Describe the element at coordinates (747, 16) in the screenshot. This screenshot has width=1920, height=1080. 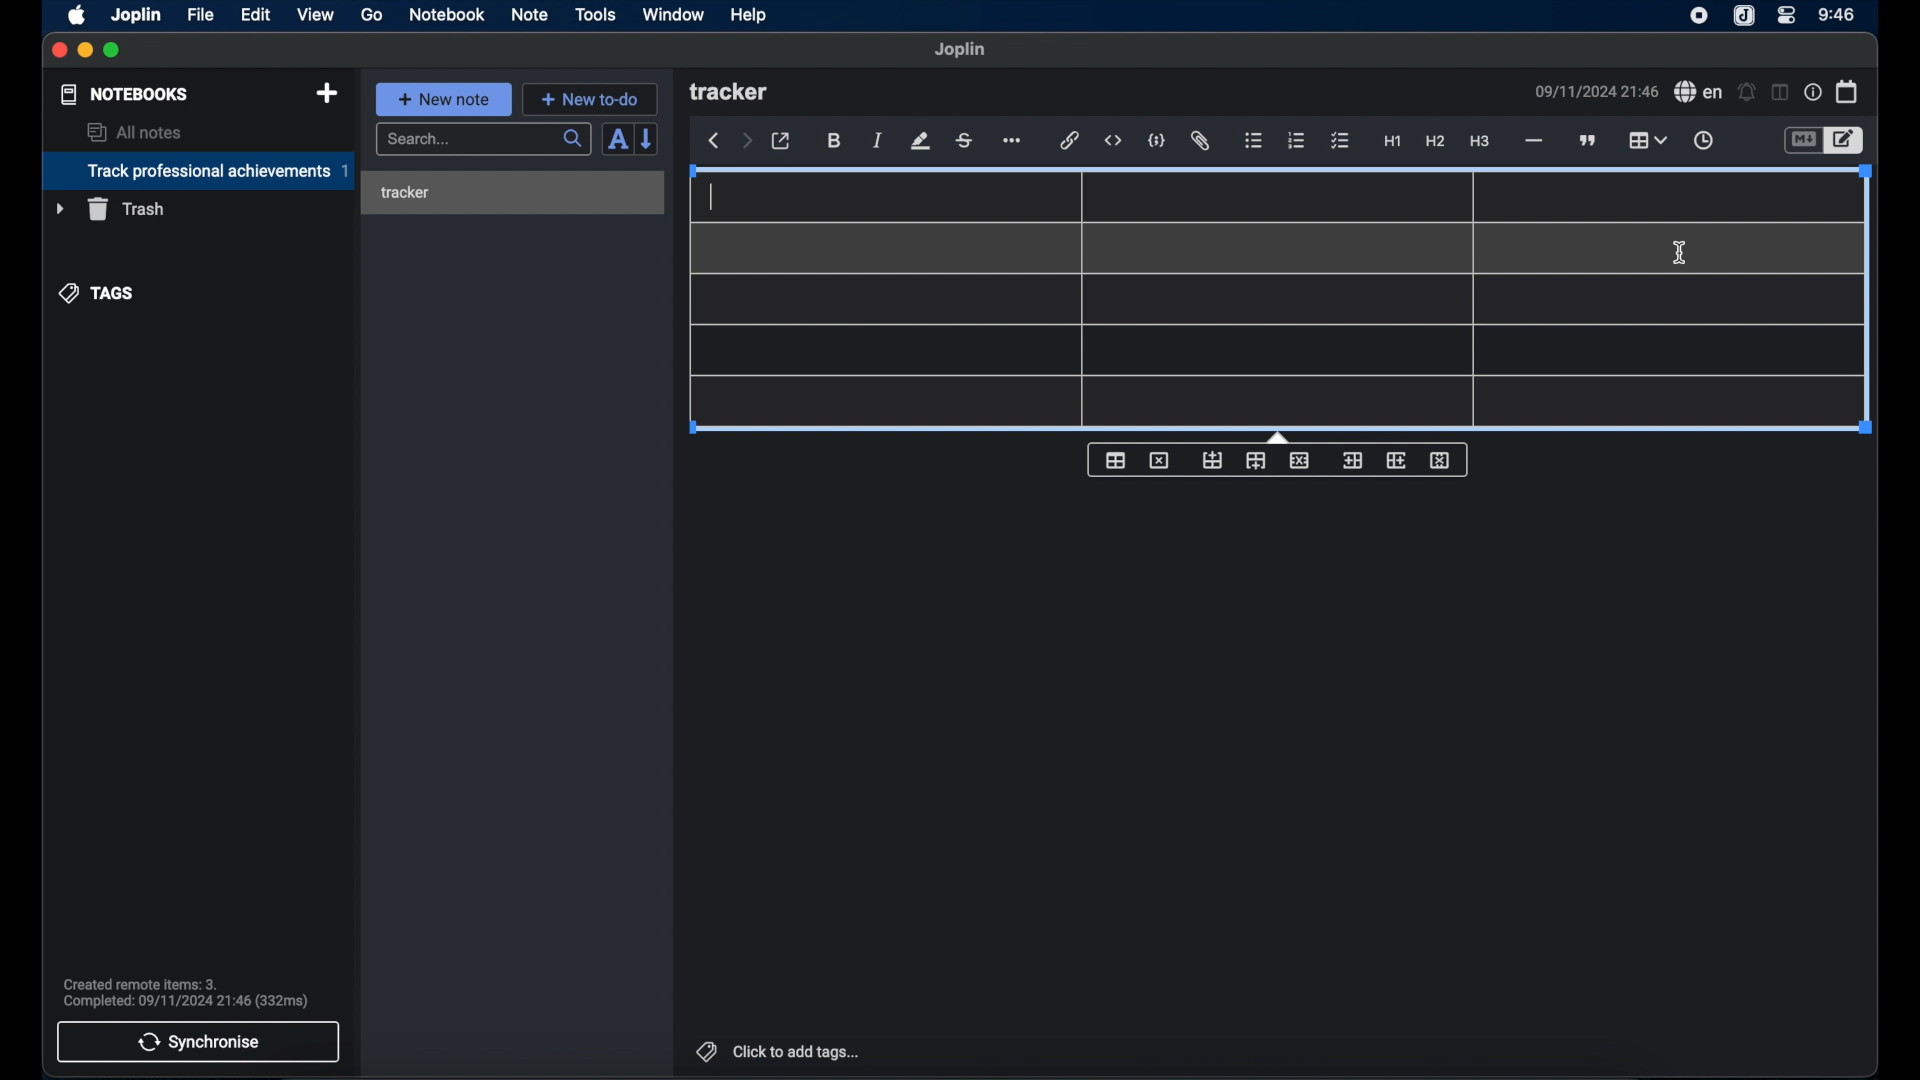
I see `help` at that location.